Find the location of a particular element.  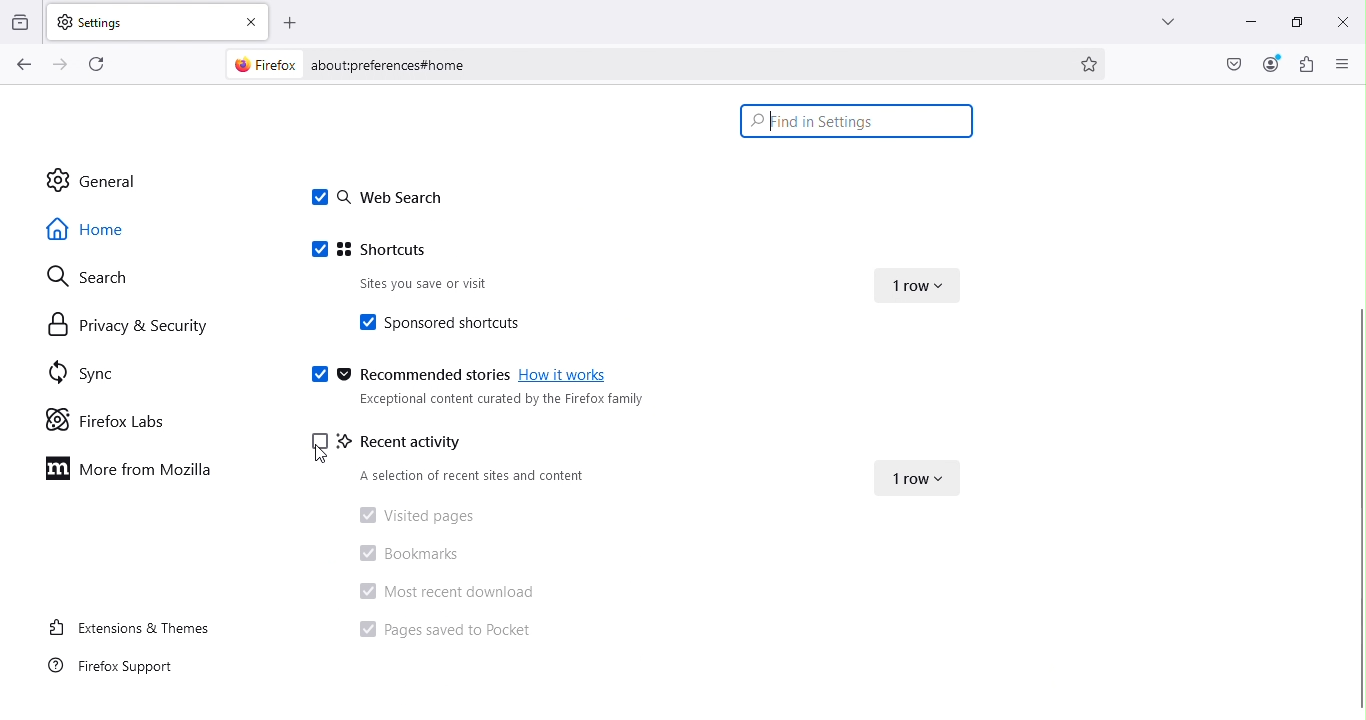

Recent activity is located at coordinates (421, 443).